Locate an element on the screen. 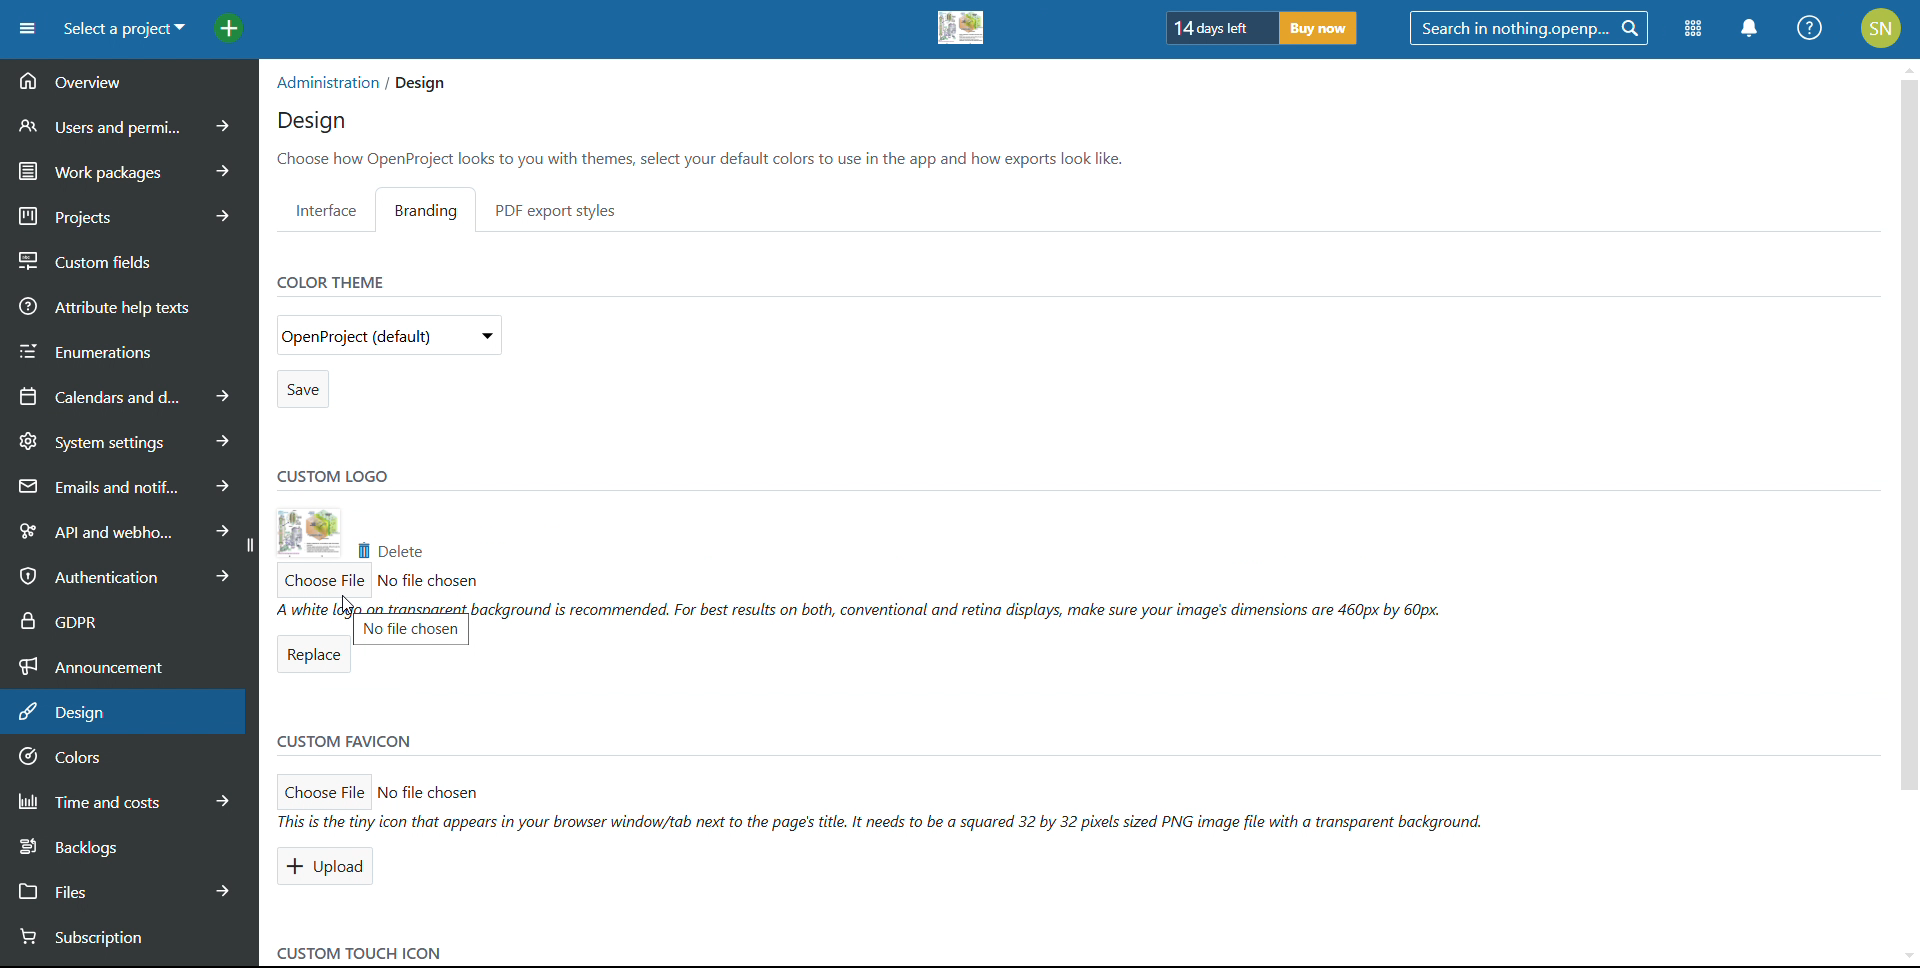 The image size is (1920, 968). save is located at coordinates (302, 389).